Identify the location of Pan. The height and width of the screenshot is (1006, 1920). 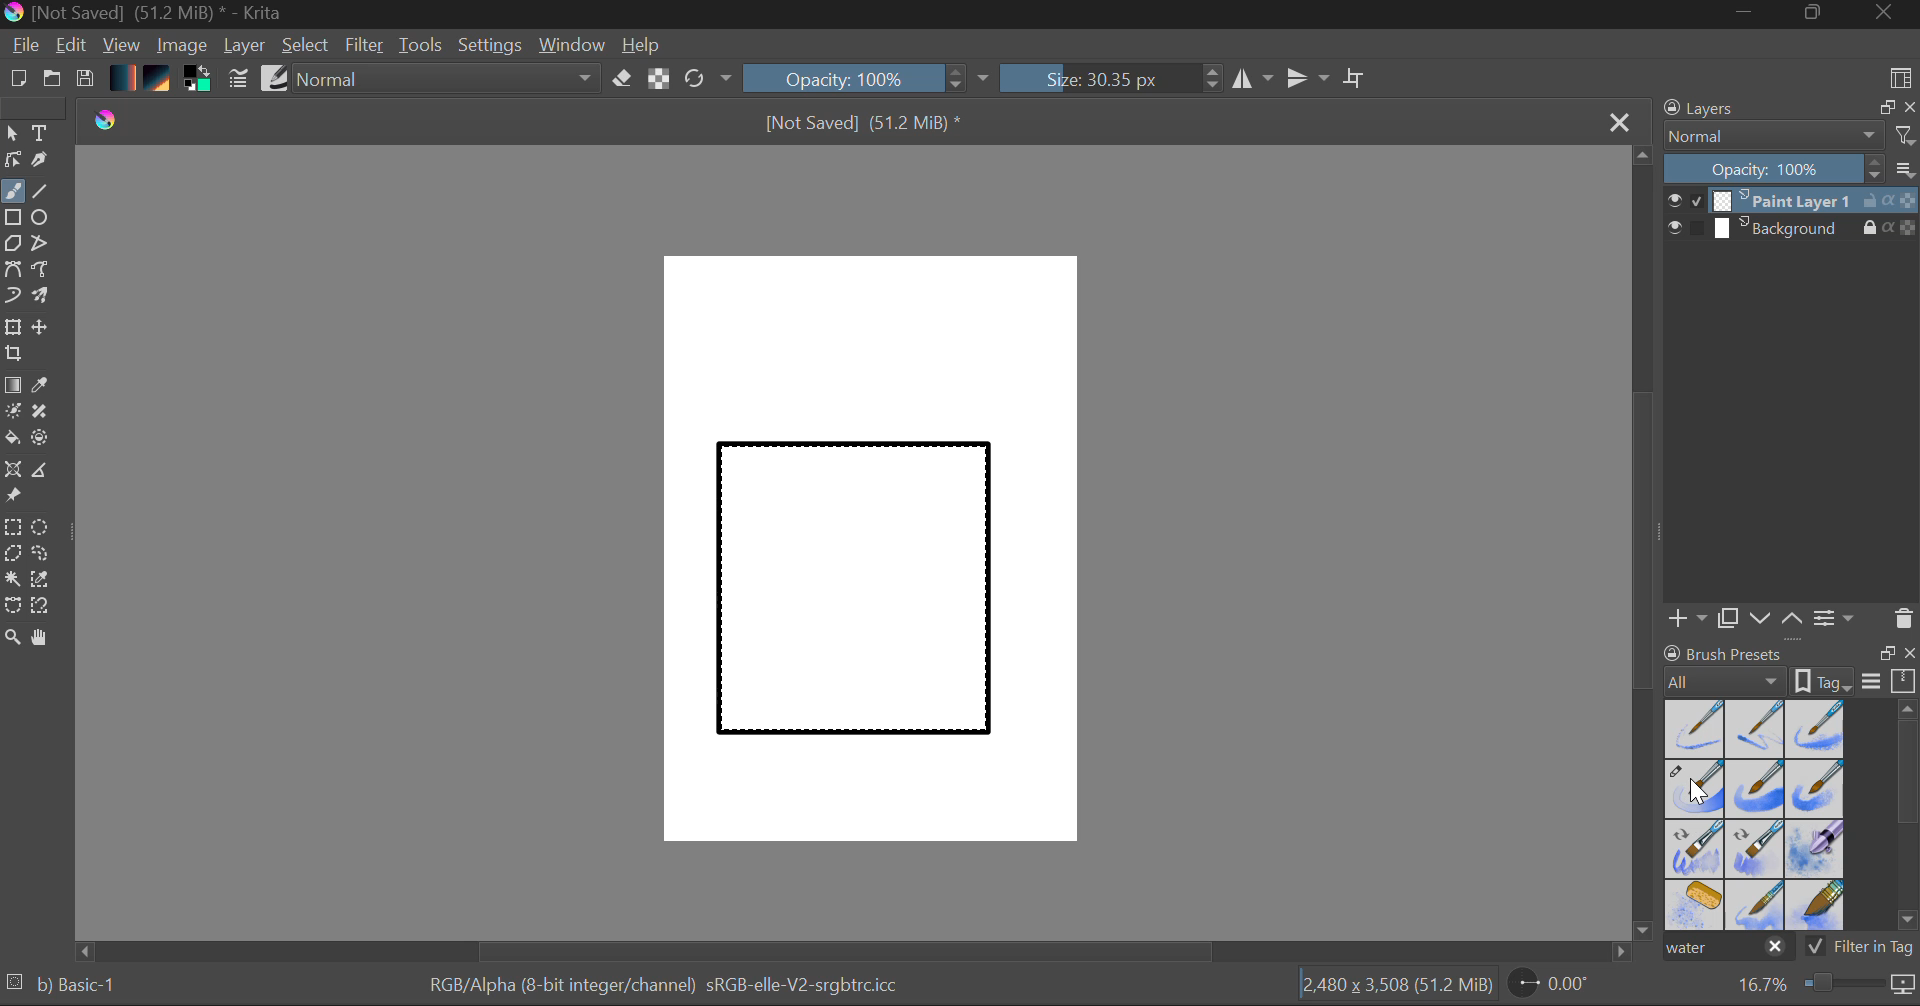
(47, 641).